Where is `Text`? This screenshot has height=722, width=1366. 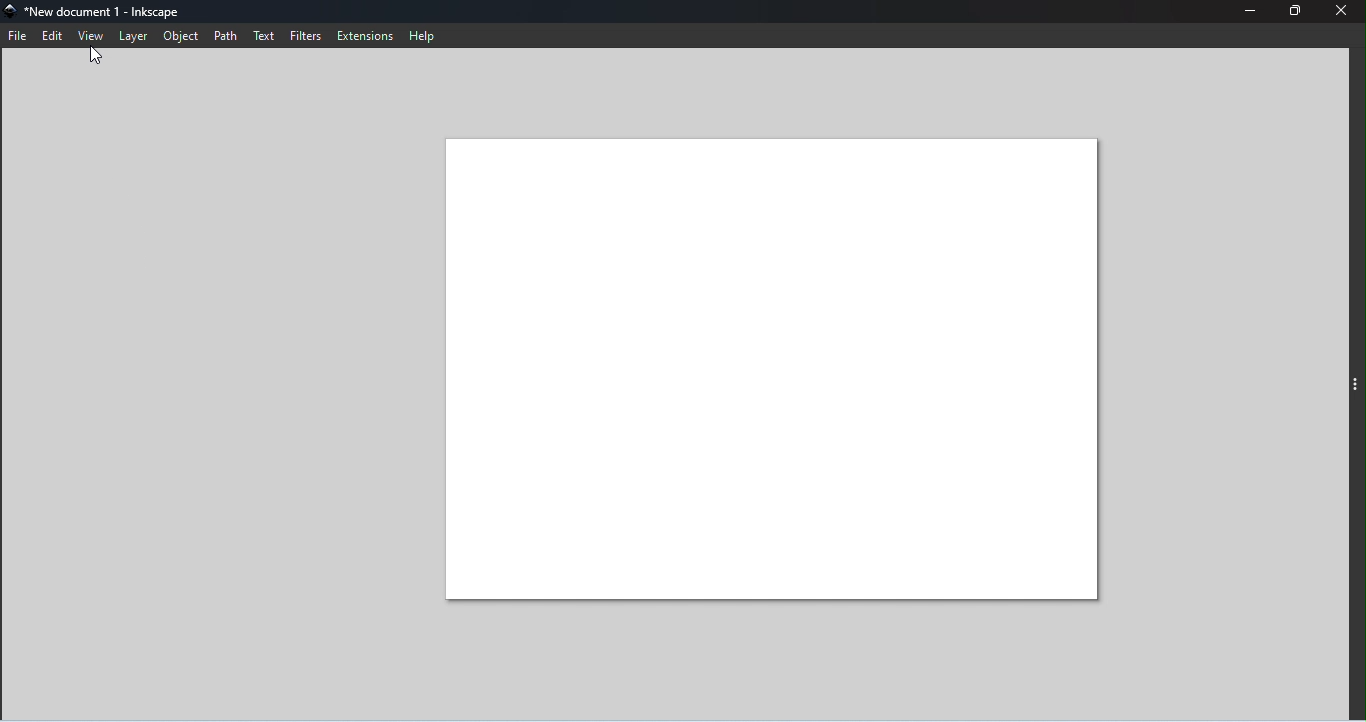
Text is located at coordinates (264, 35).